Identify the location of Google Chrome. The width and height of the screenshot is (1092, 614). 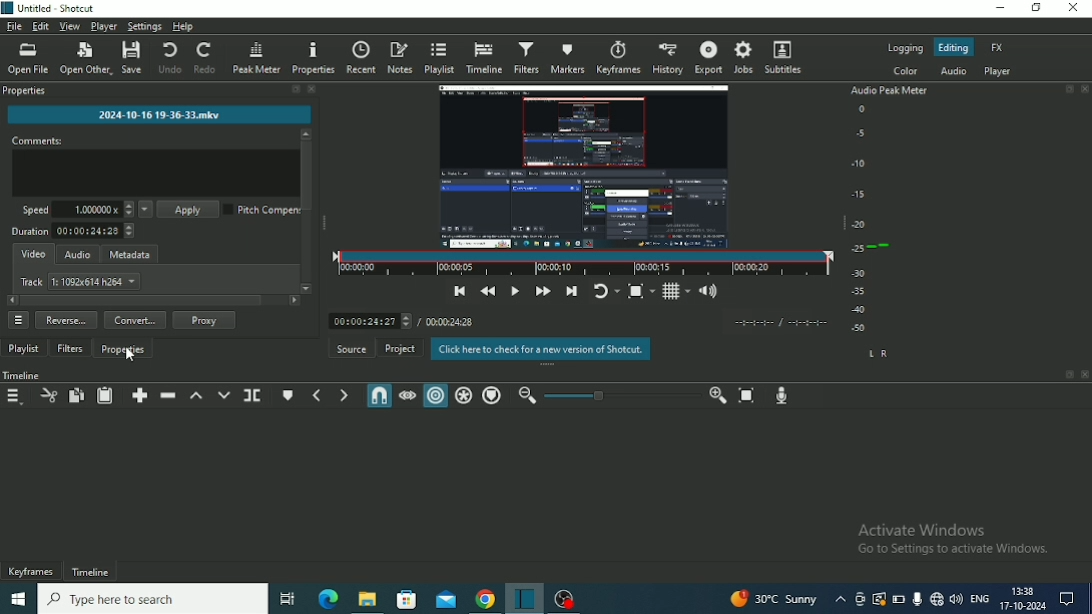
(483, 600).